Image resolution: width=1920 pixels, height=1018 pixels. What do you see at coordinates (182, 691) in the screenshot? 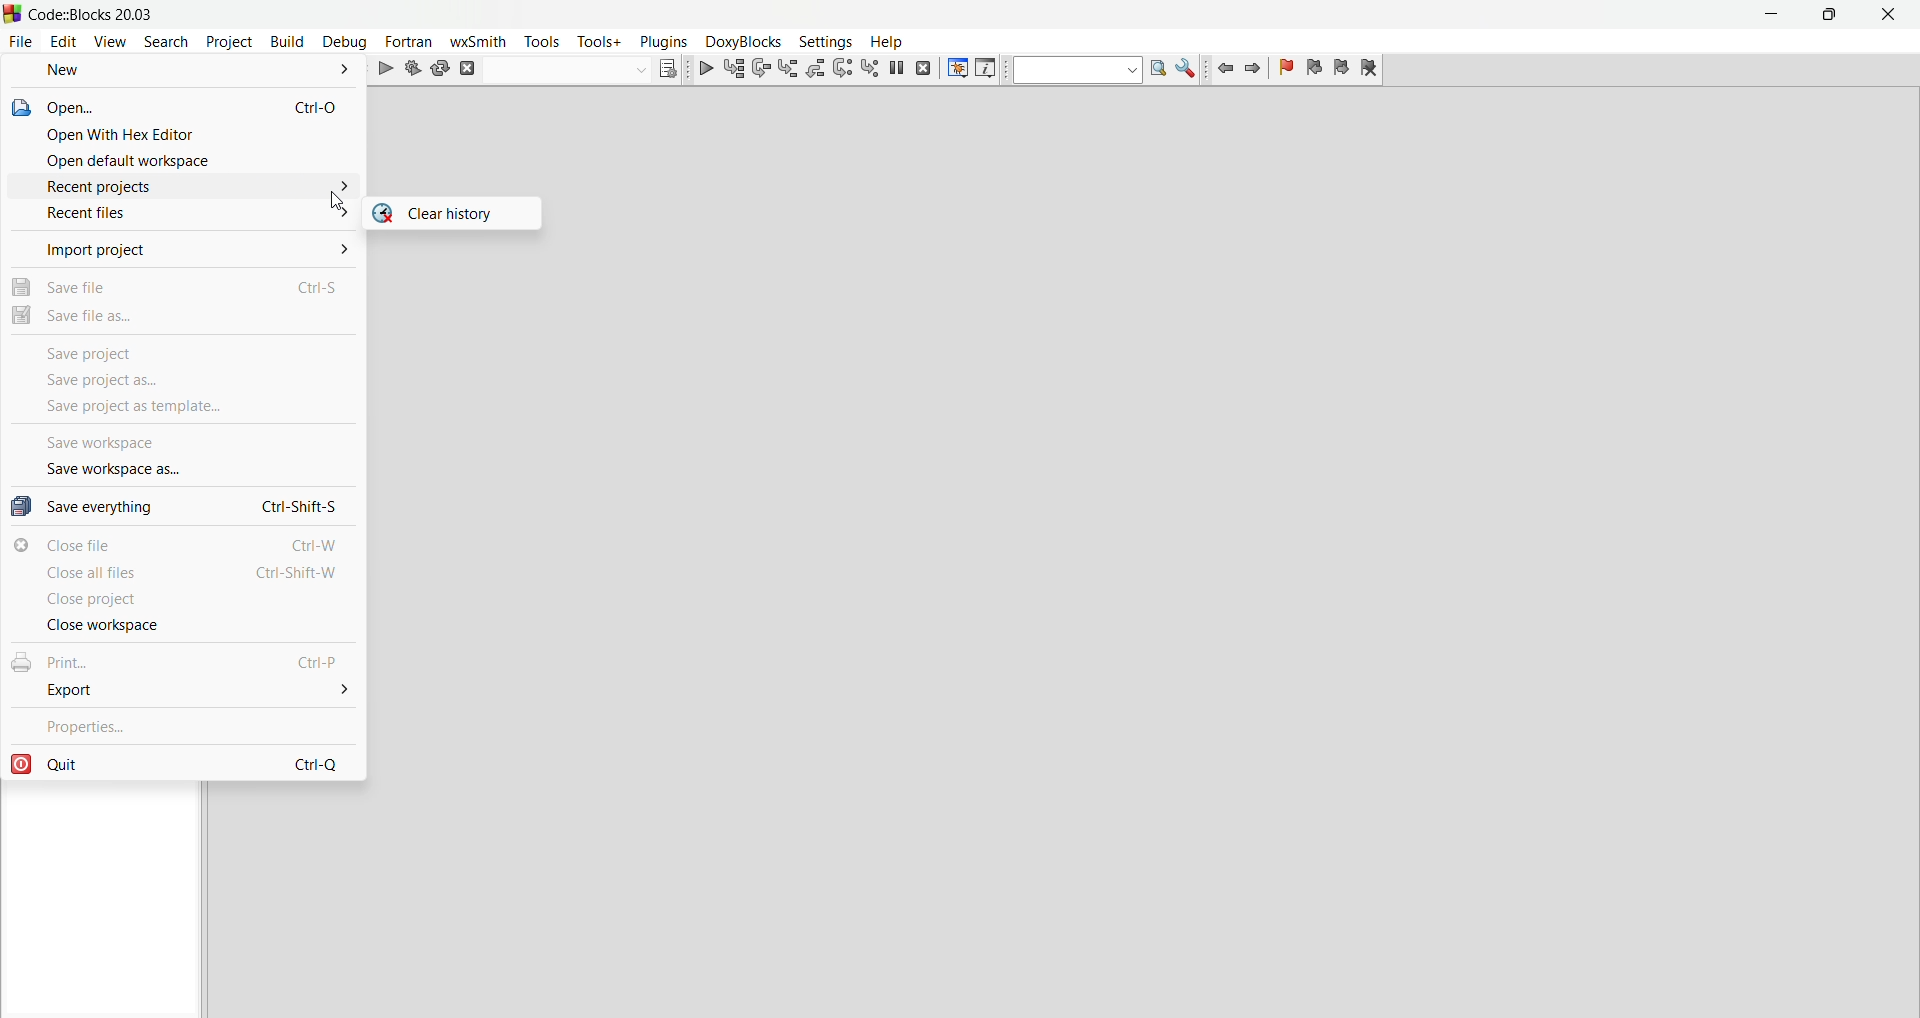
I see `export` at bounding box center [182, 691].